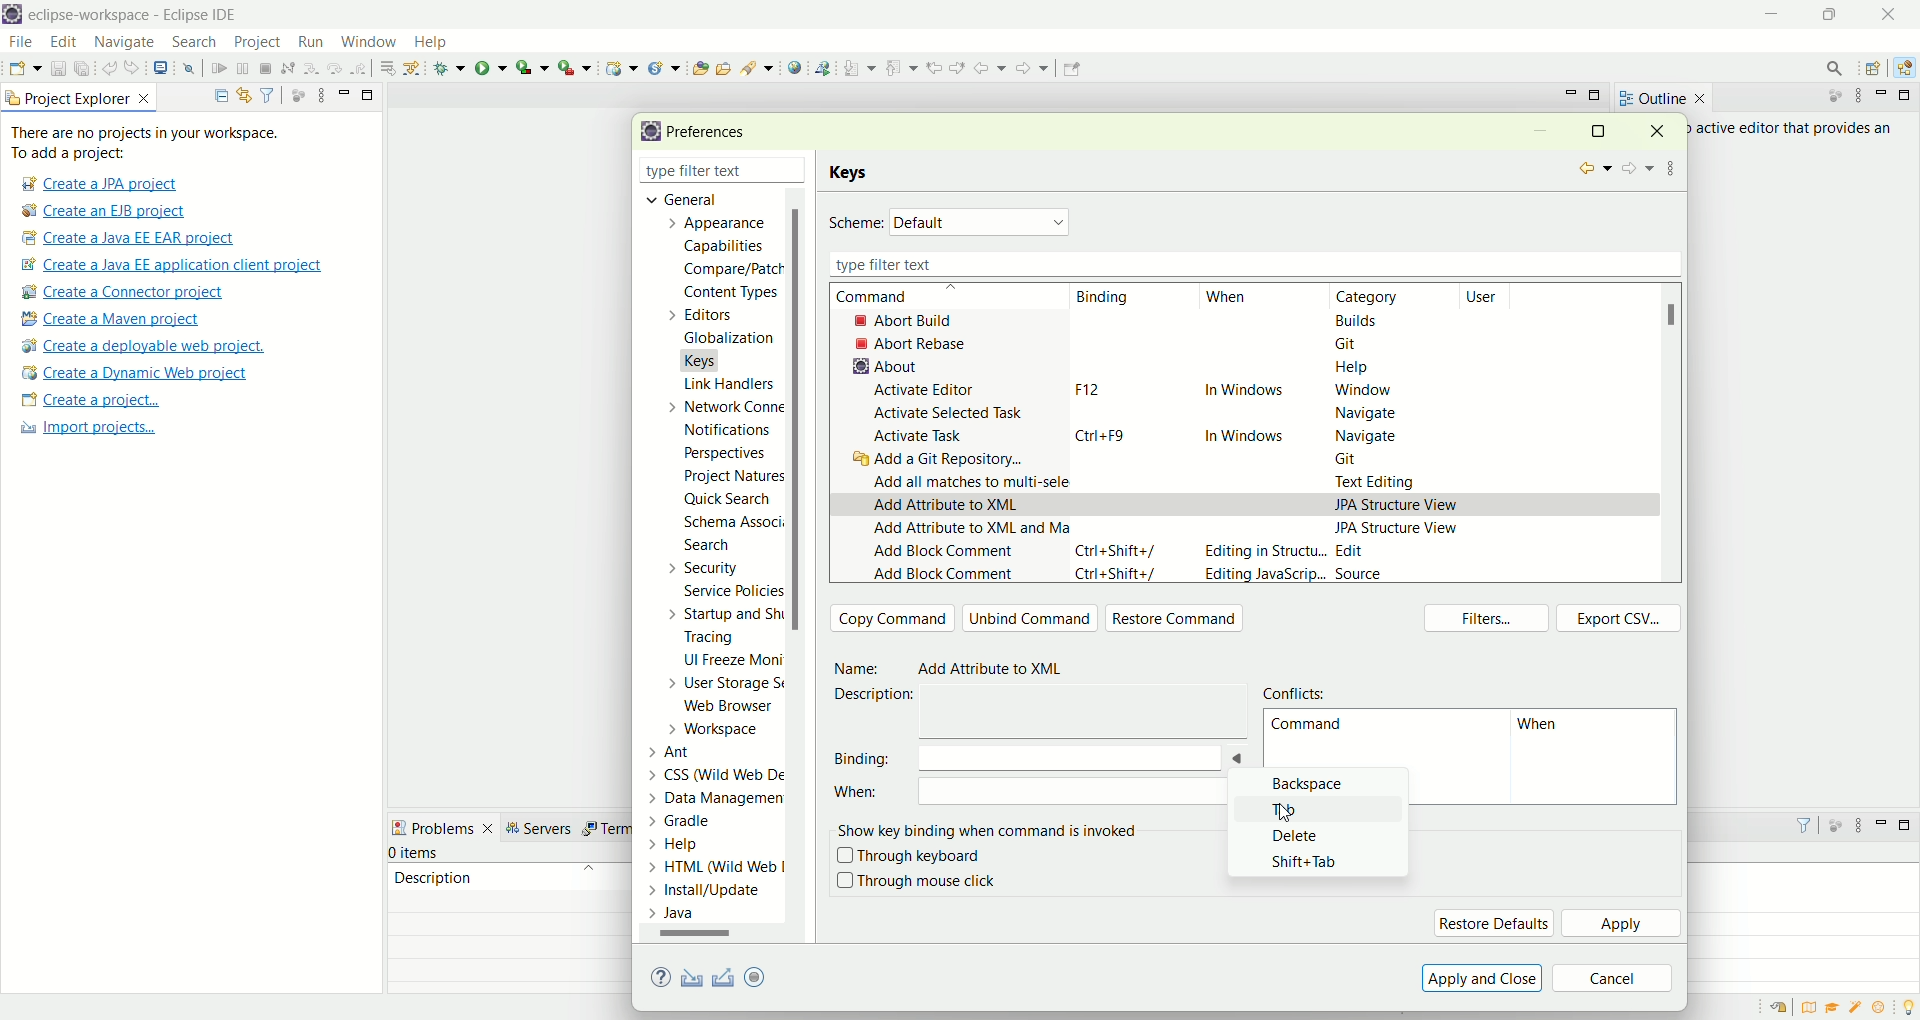 The image size is (1920, 1020). I want to click on link with editor, so click(245, 95).